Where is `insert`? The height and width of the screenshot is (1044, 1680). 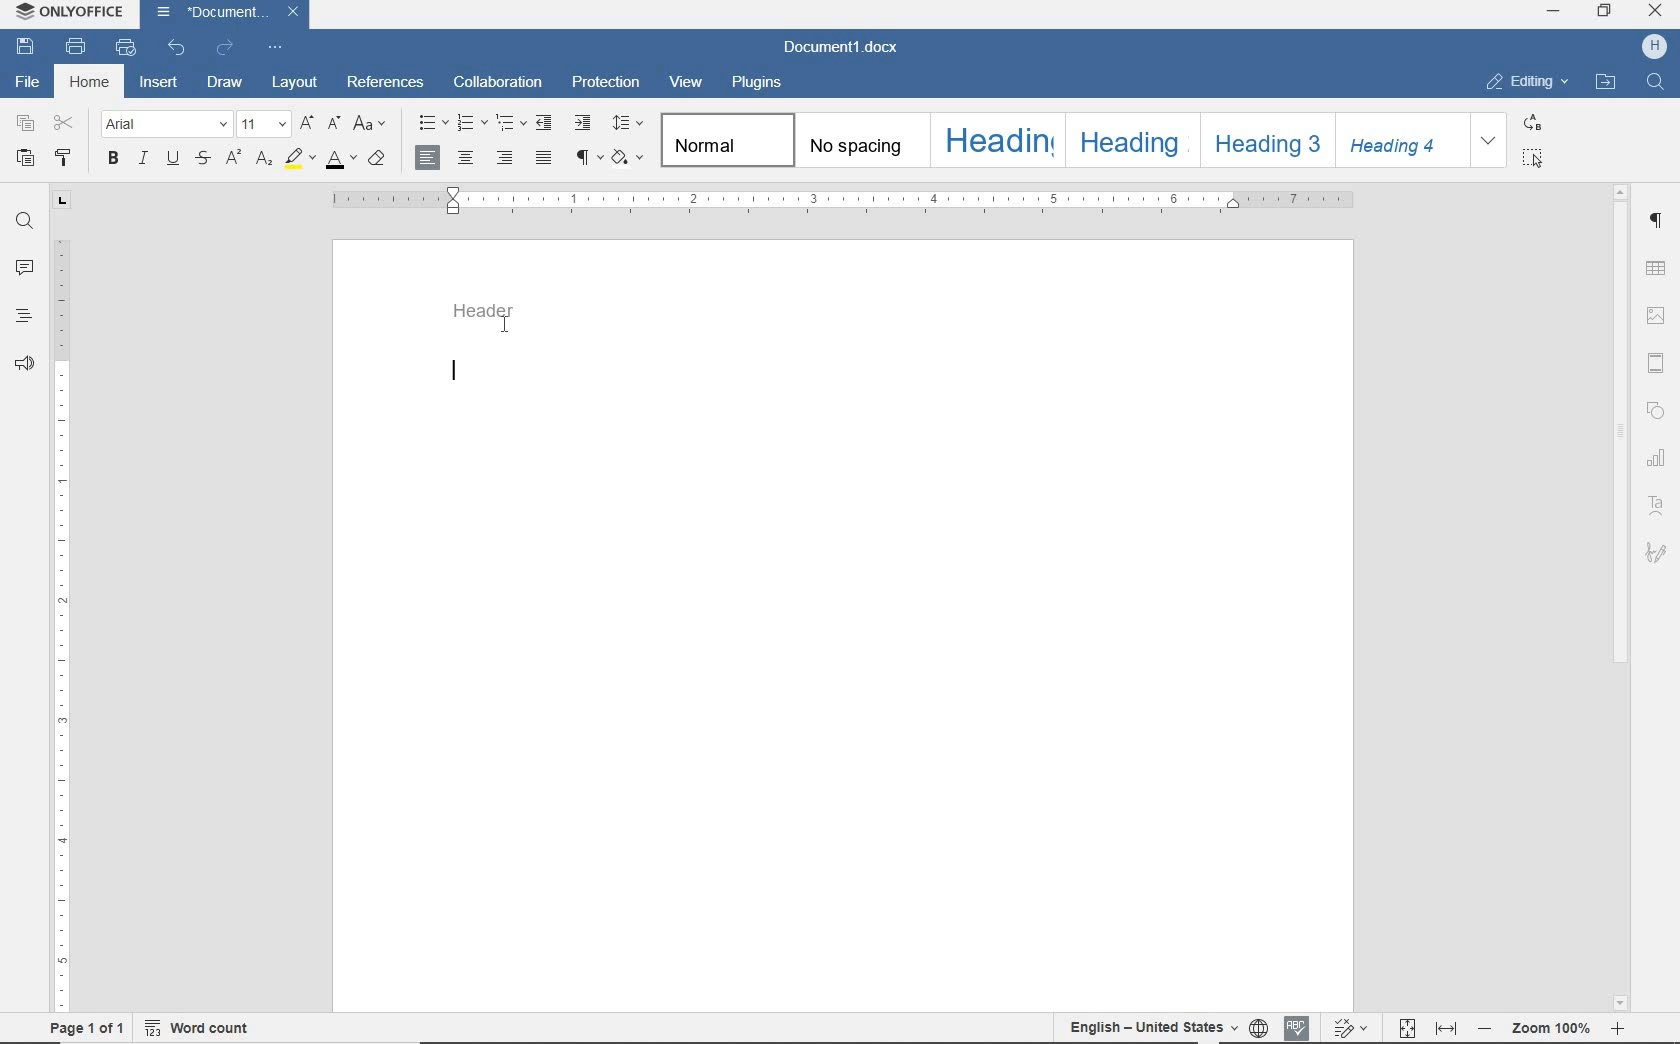 insert is located at coordinates (160, 80).